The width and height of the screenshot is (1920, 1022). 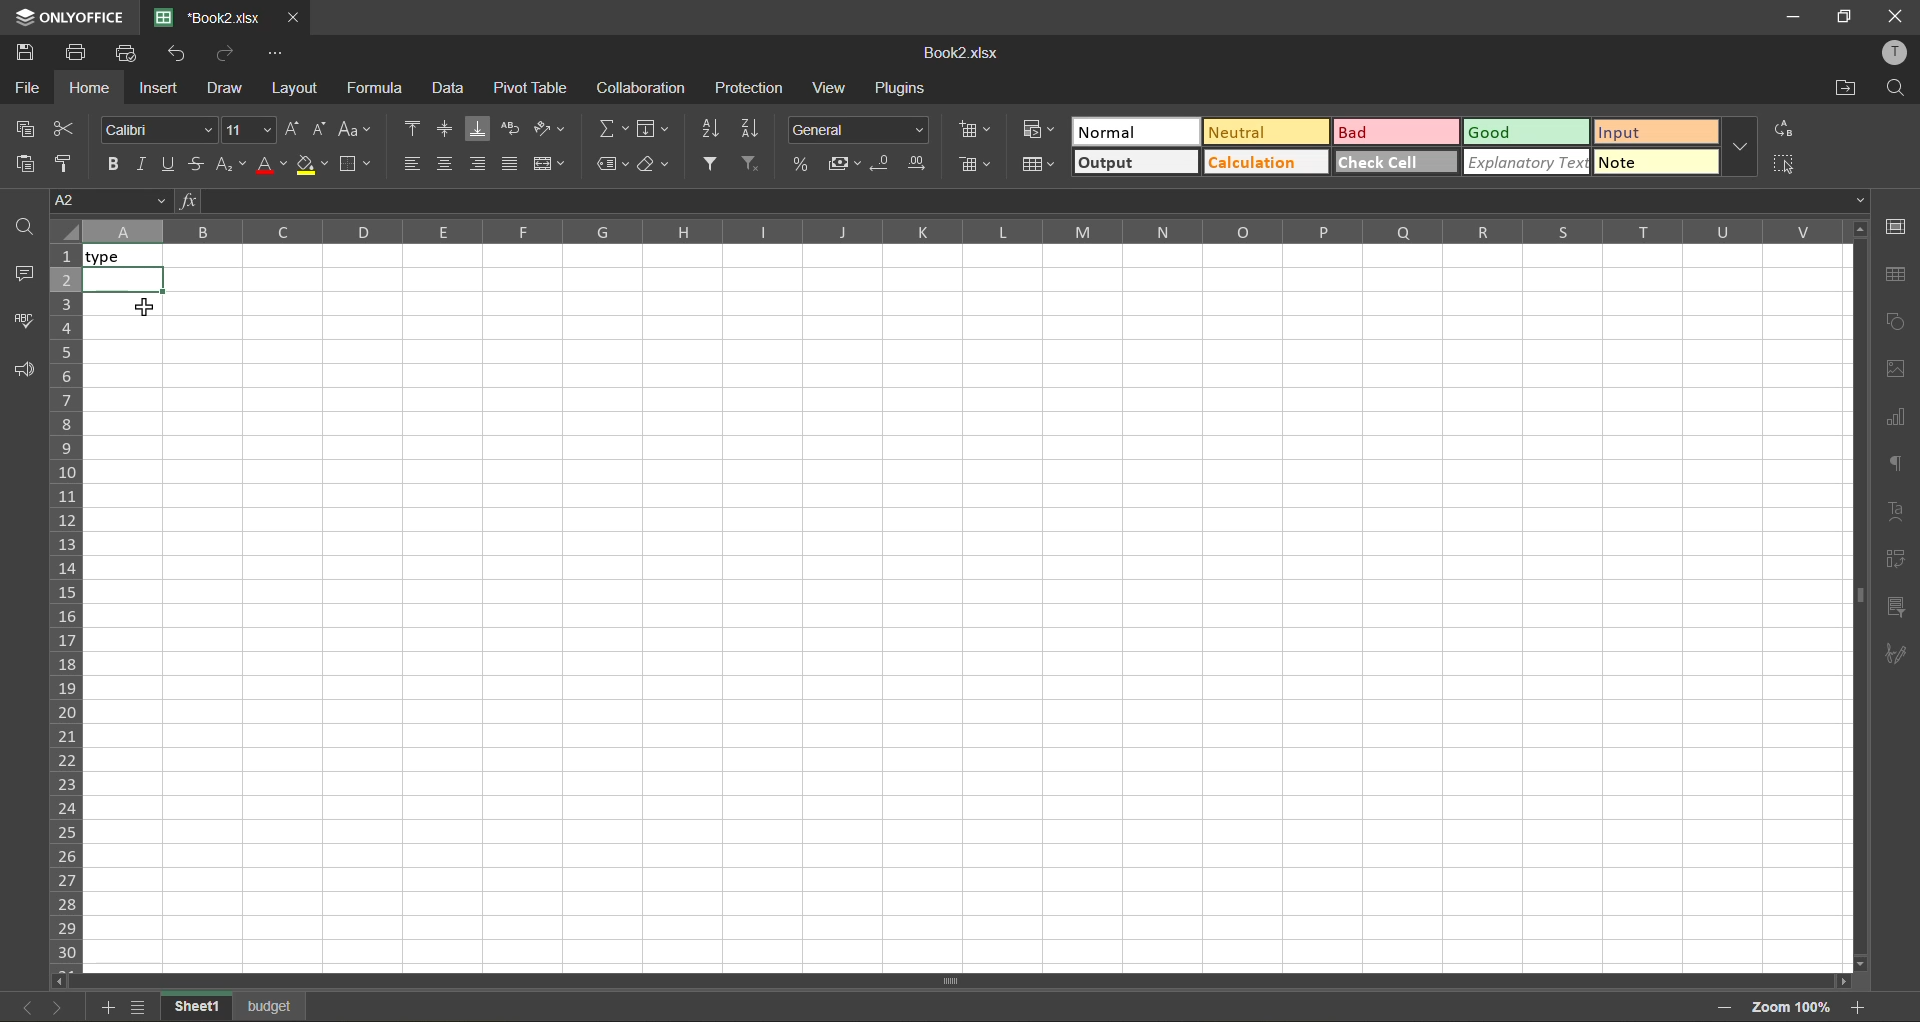 What do you see at coordinates (754, 128) in the screenshot?
I see `sort descending` at bounding box center [754, 128].